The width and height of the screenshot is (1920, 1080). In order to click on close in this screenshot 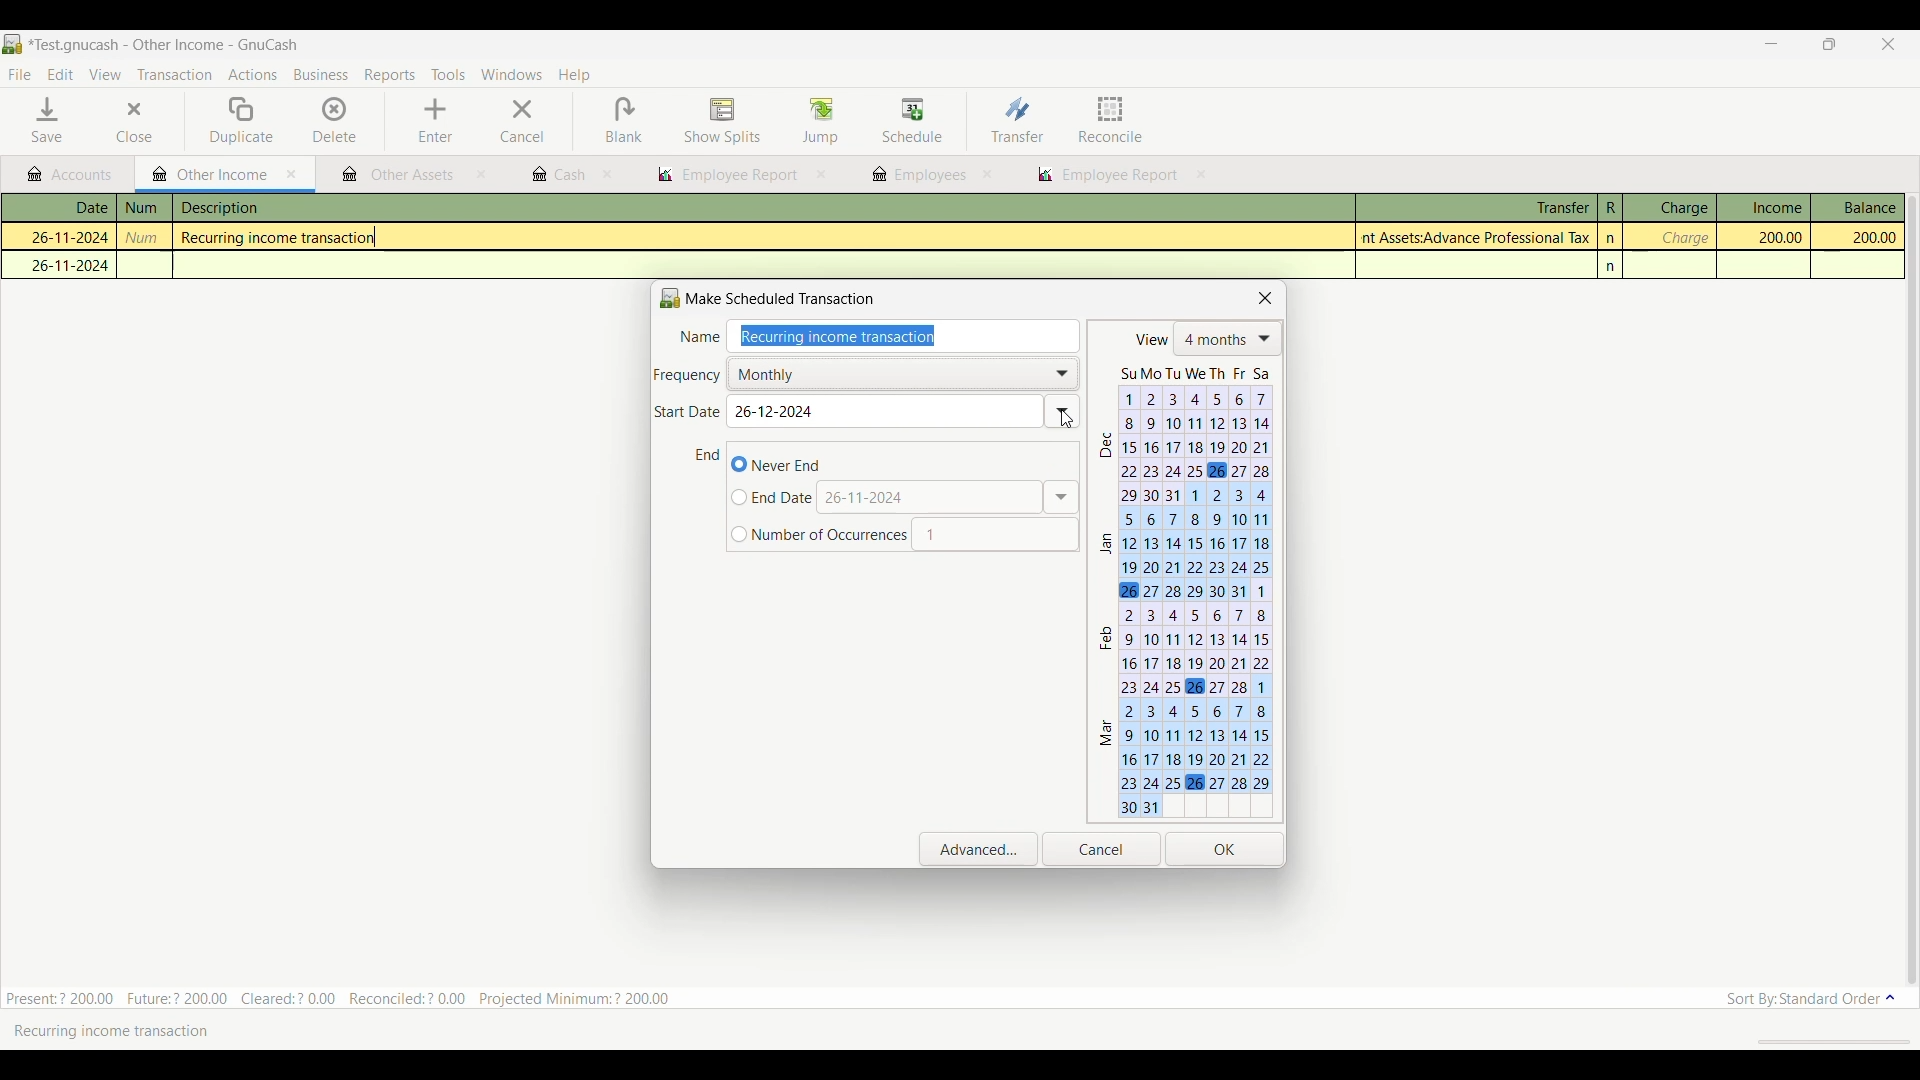, I will do `click(987, 174)`.